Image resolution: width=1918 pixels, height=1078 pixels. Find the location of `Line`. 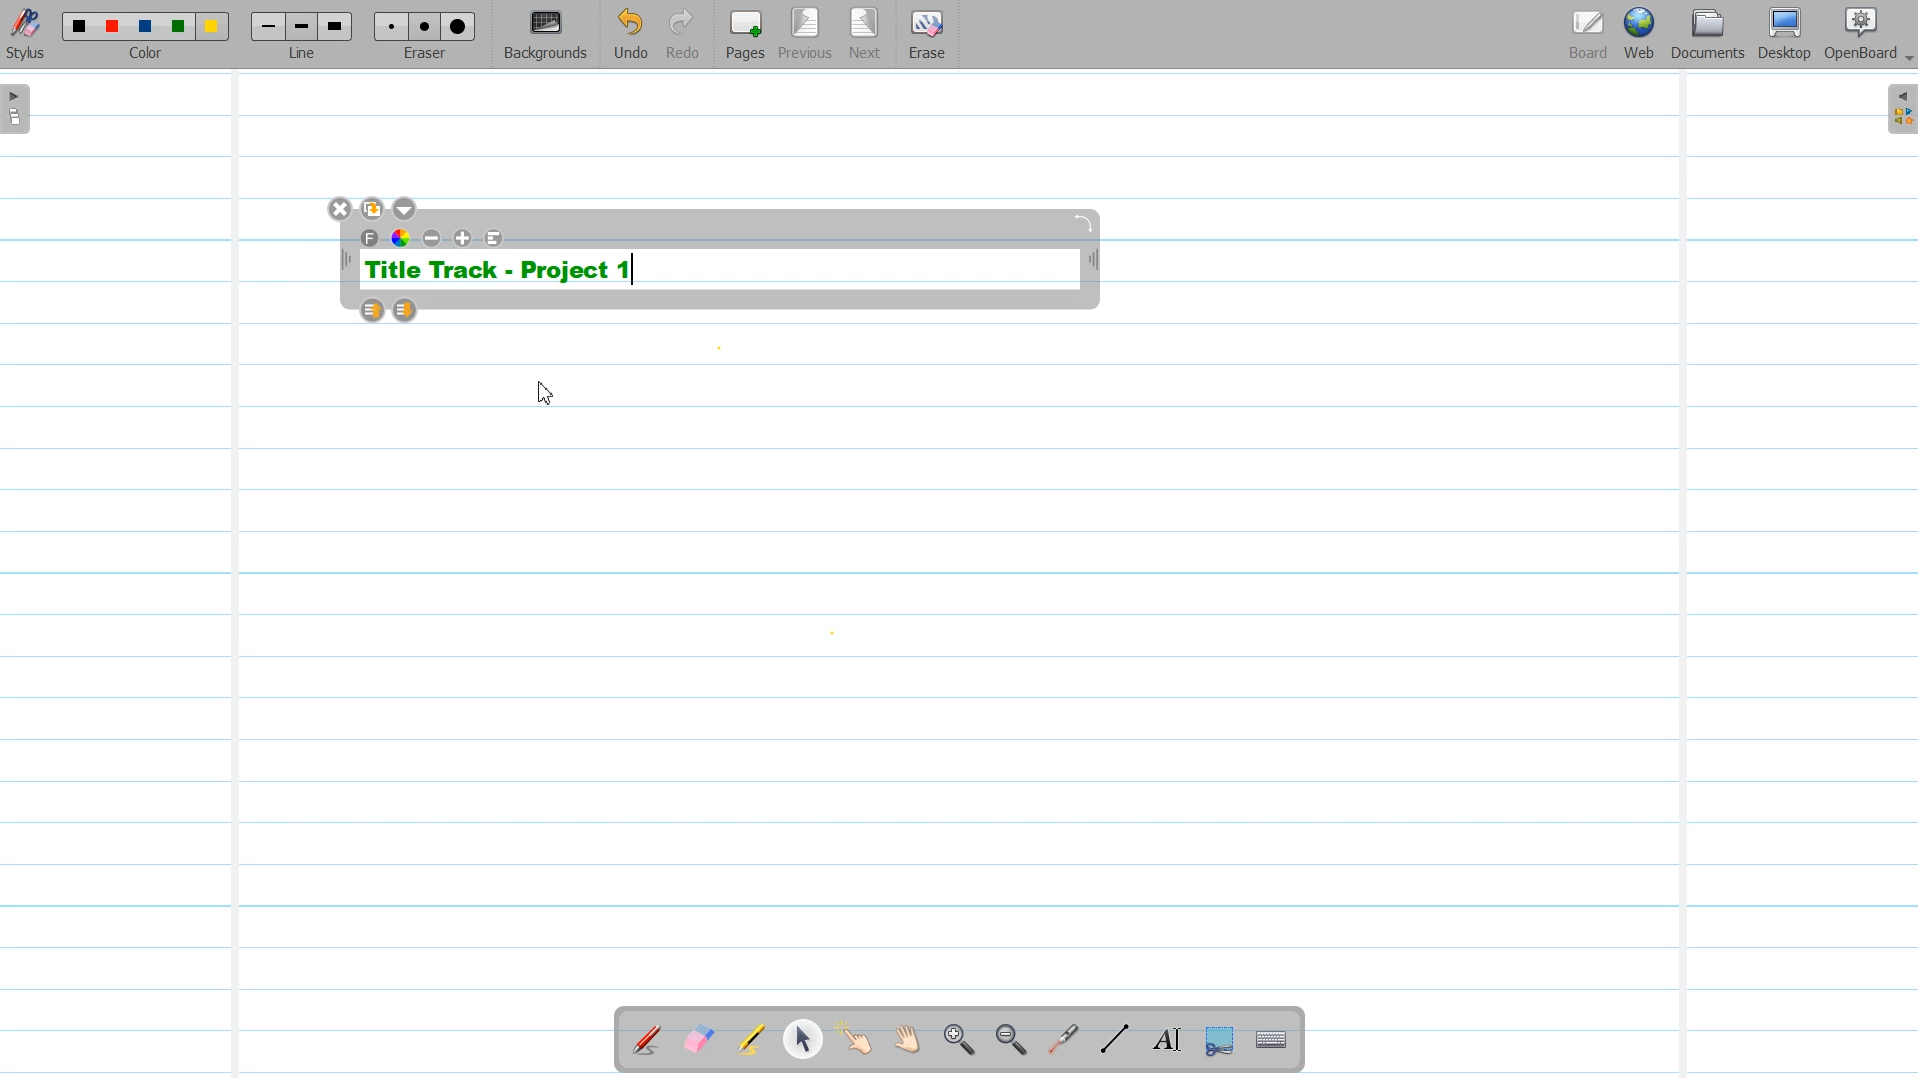

Line is located at coordinates (304, 34).